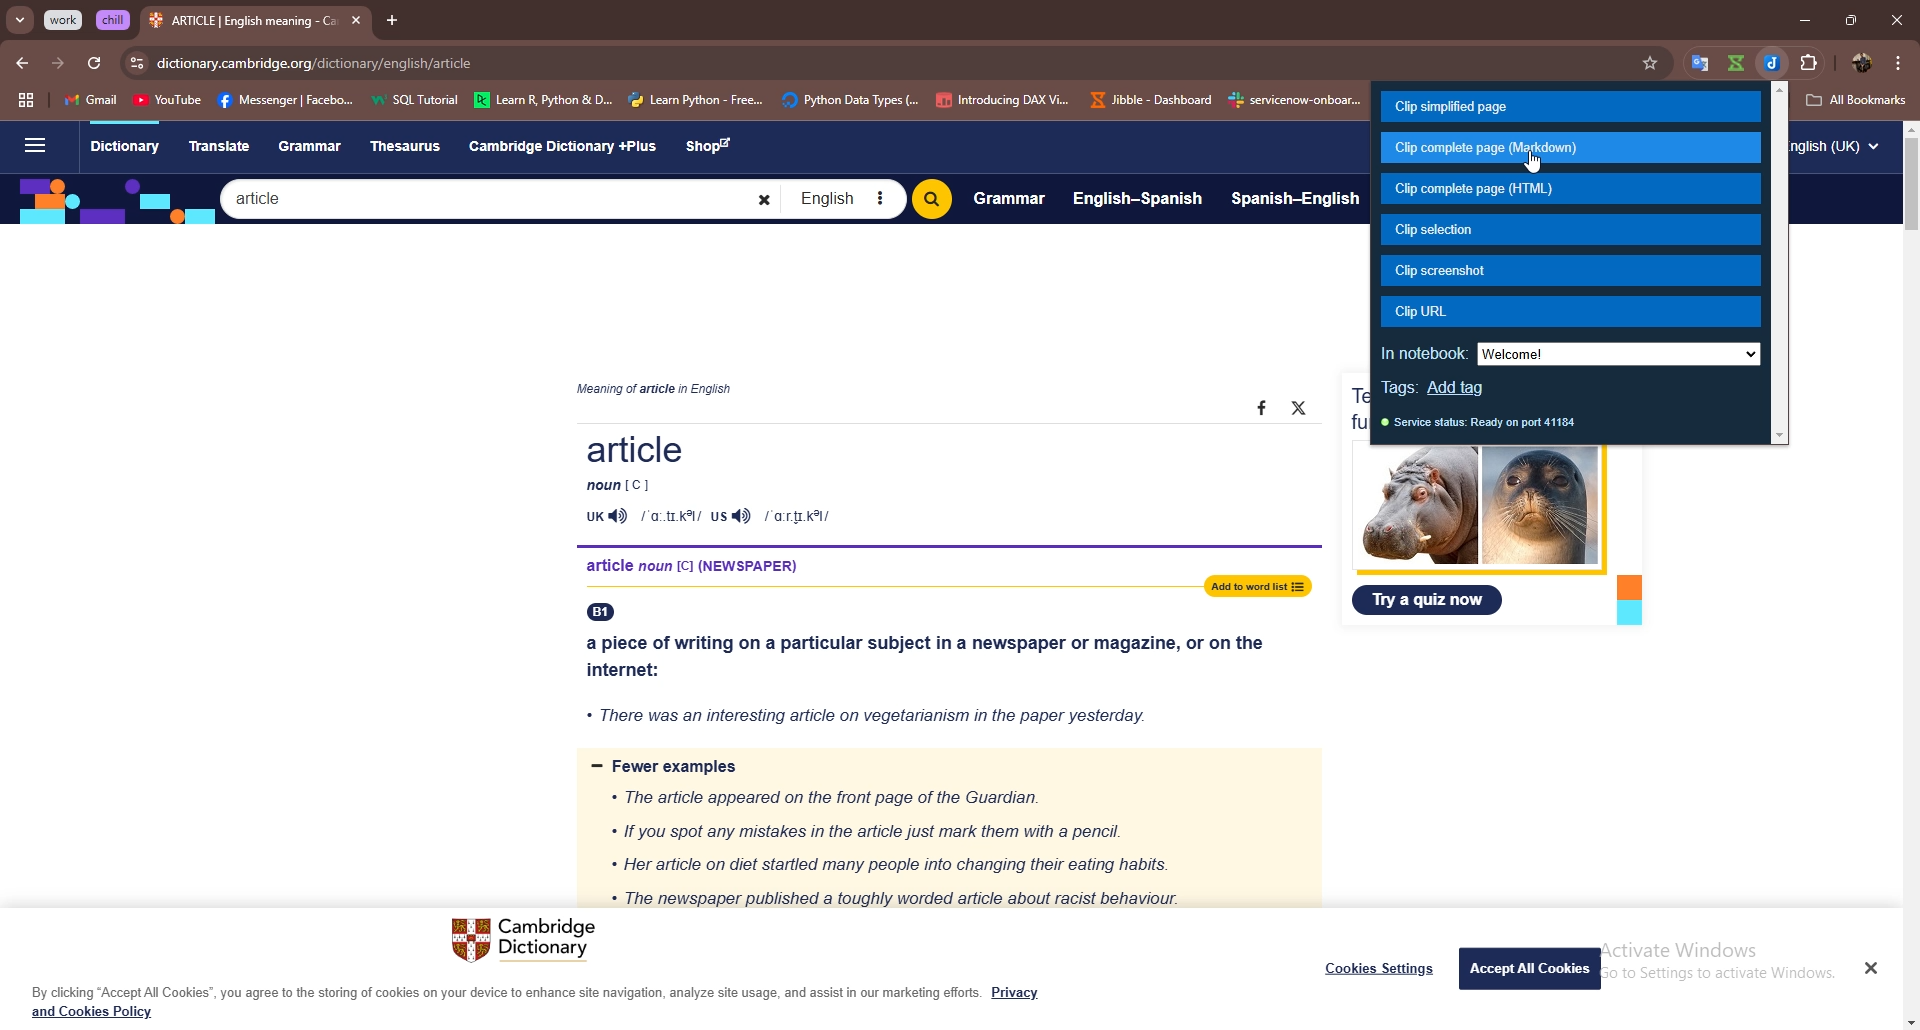 The width and height of the screenshot is (1920, 1030). What do you see at coordinates (1870, 967) in the screenshot?
I see `Close` at bounding box center [1870, 967].